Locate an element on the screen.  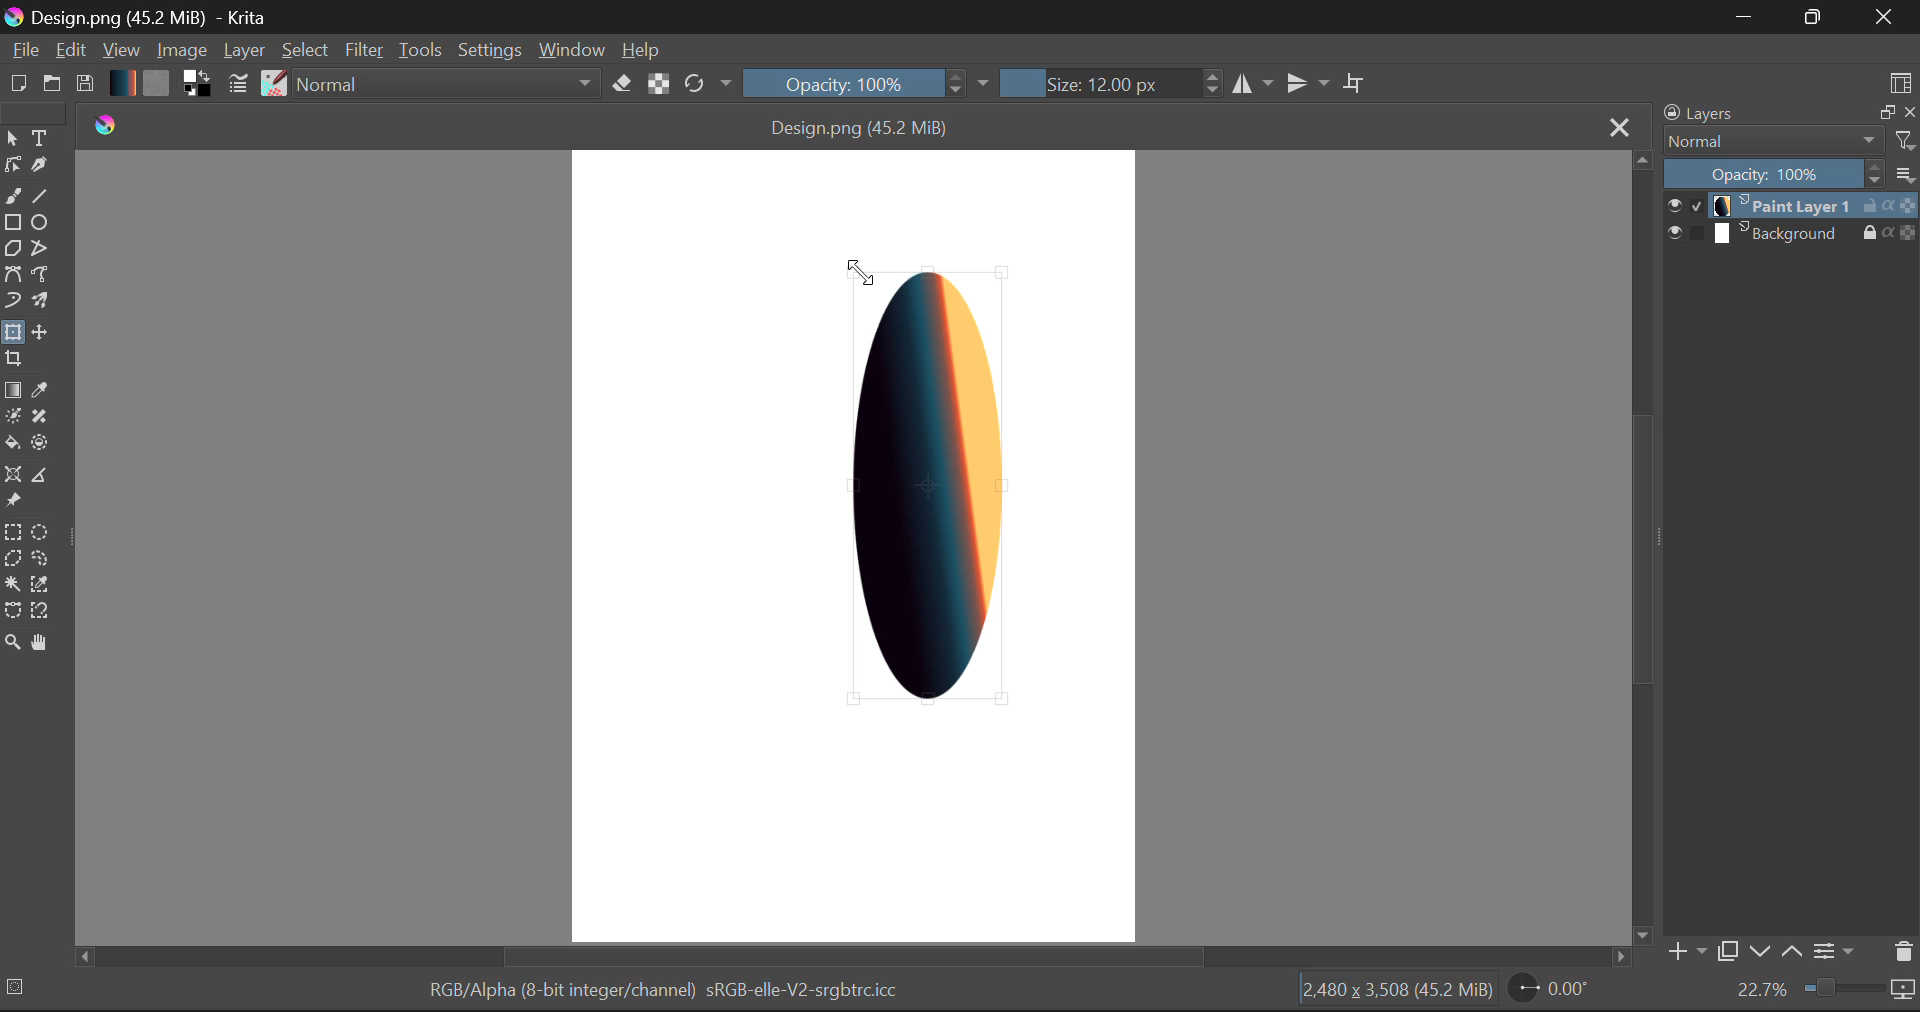
Freehand Selection is located at coordinates (38, 559).